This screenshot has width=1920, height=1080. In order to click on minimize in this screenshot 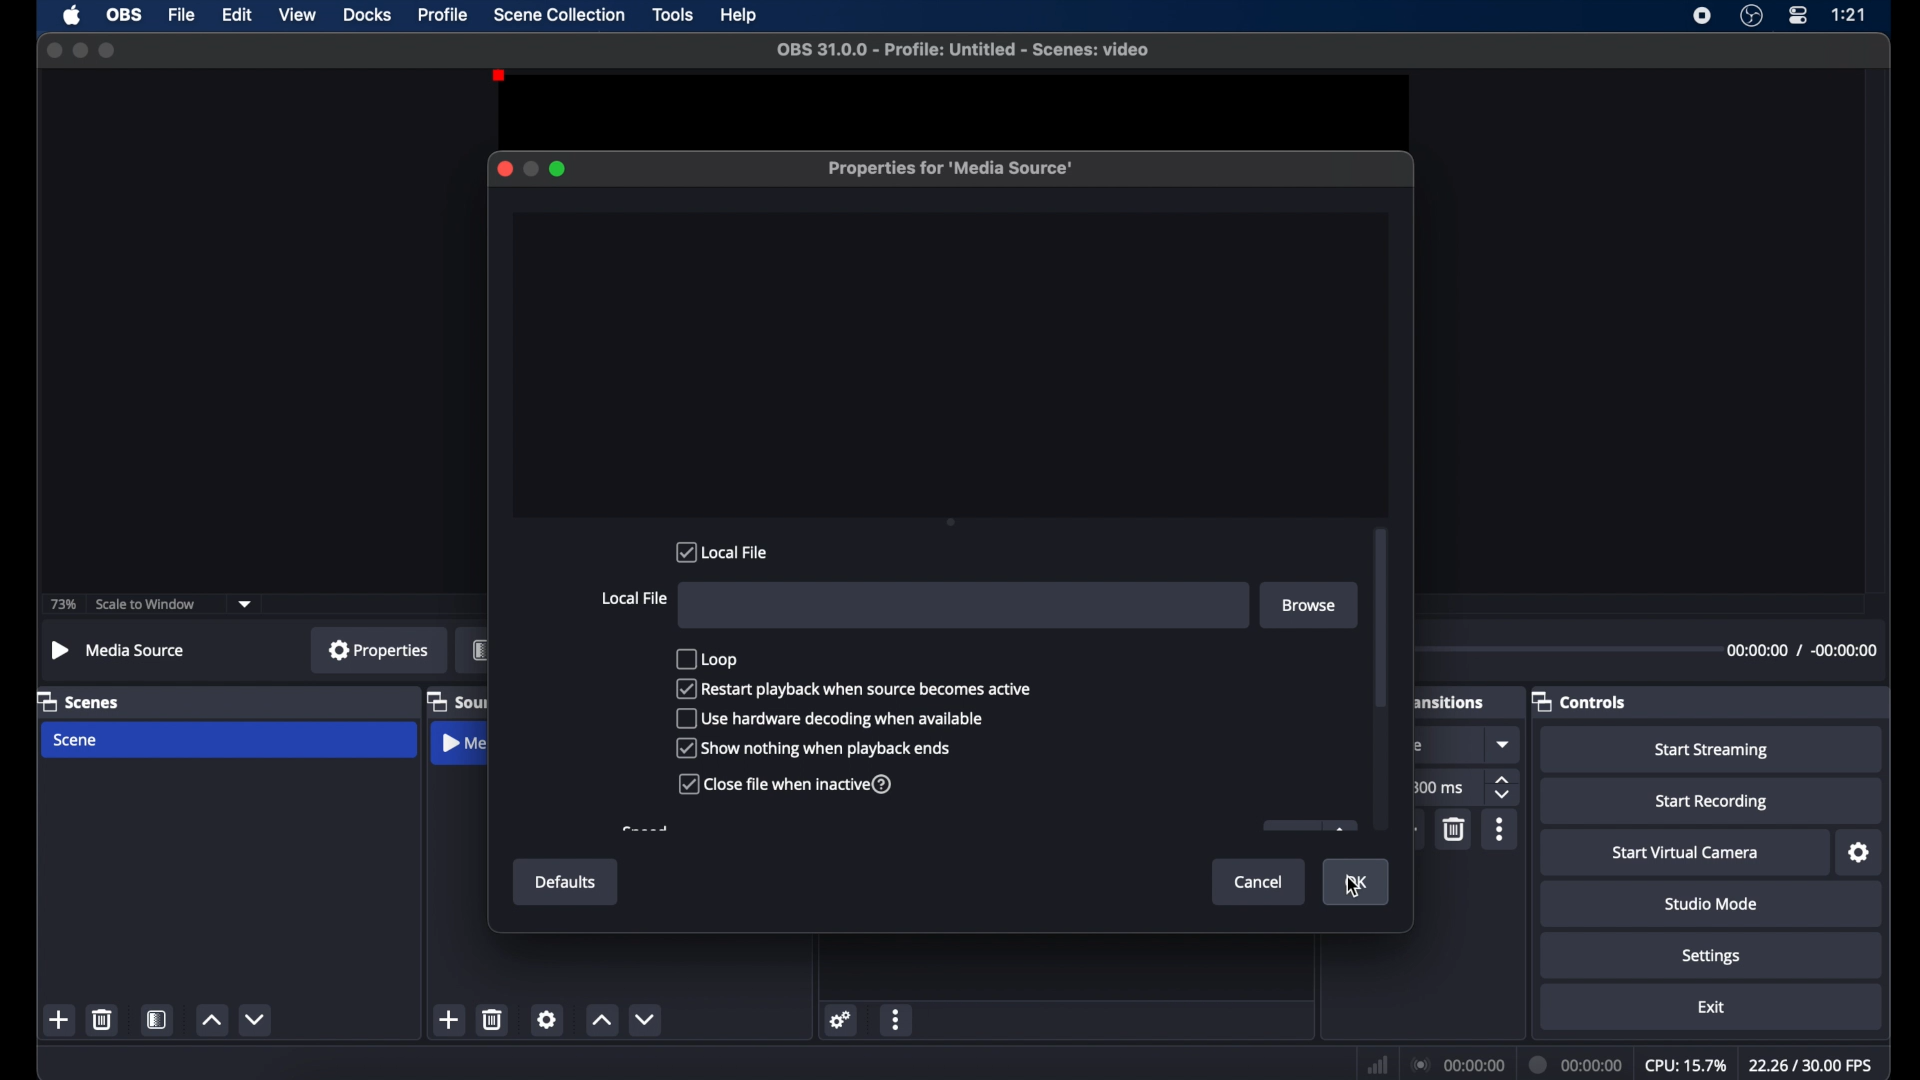, I will do `click(533, 168)`.